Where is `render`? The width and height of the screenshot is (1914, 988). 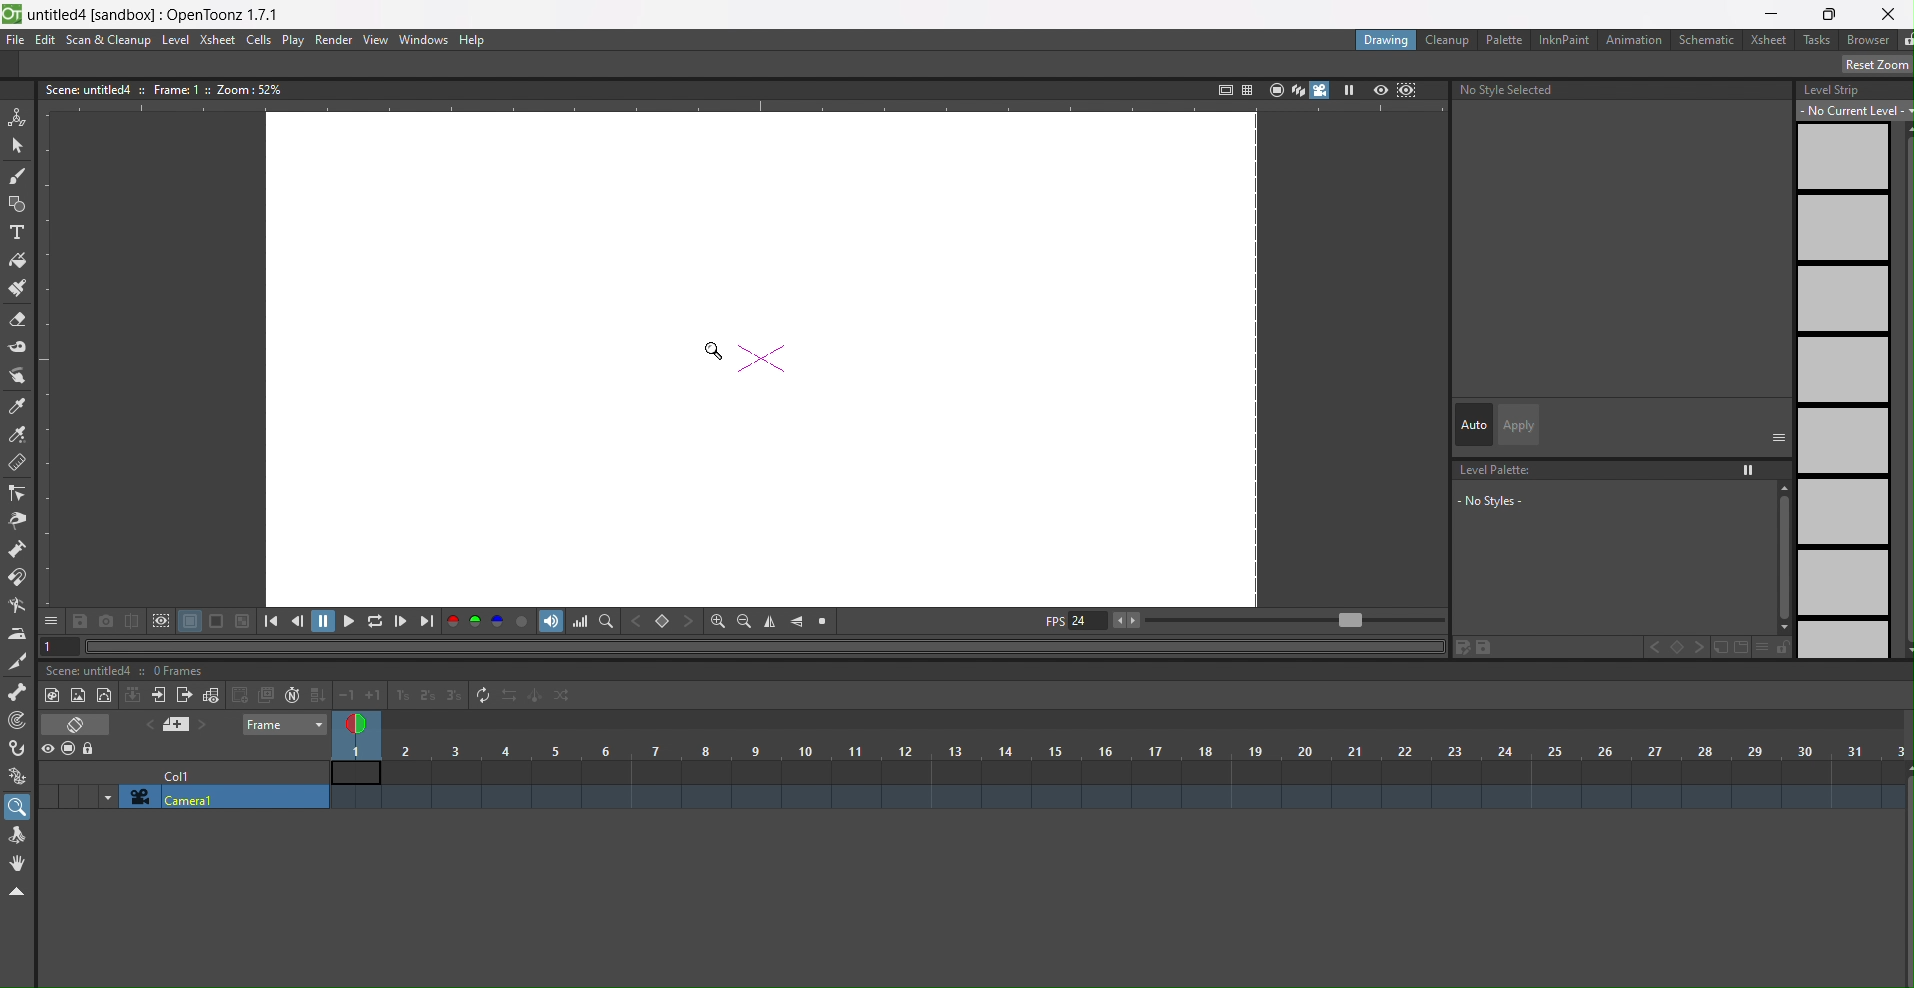
render is located at coordinates (335, 41).